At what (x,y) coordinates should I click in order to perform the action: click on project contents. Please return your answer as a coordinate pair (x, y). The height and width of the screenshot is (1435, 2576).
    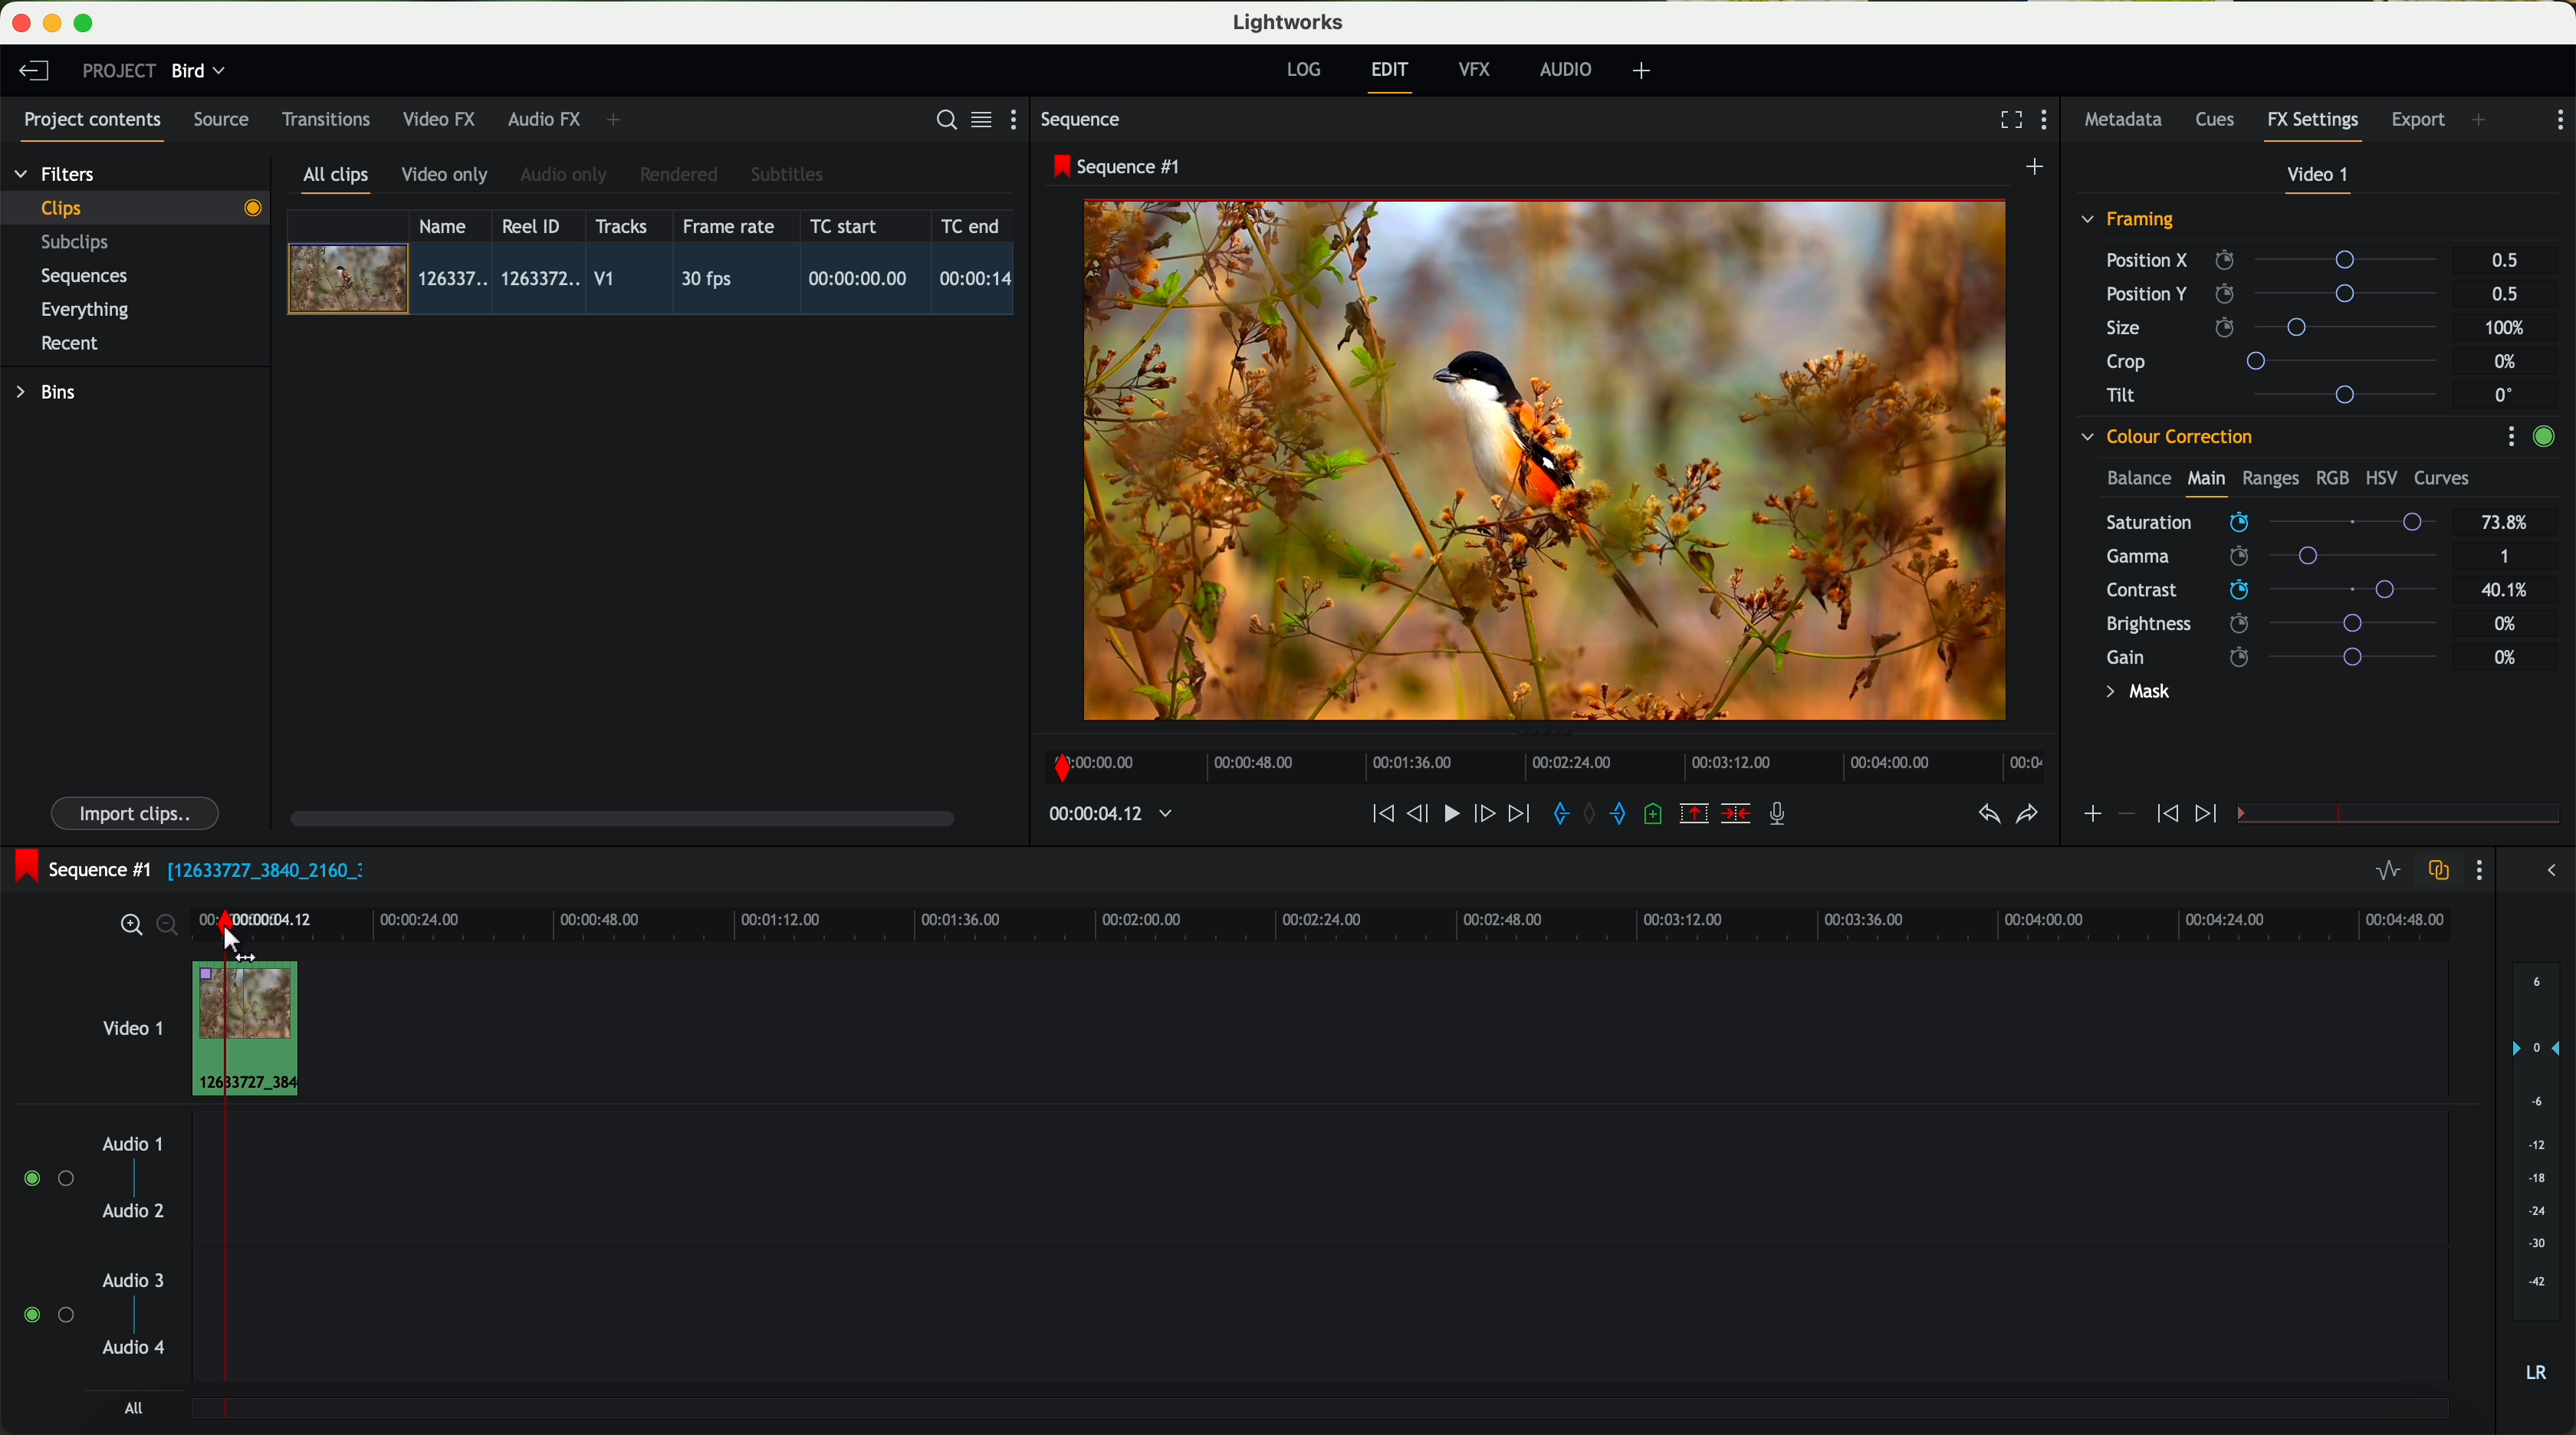
    Looking at the image, I should click on (93, 126).